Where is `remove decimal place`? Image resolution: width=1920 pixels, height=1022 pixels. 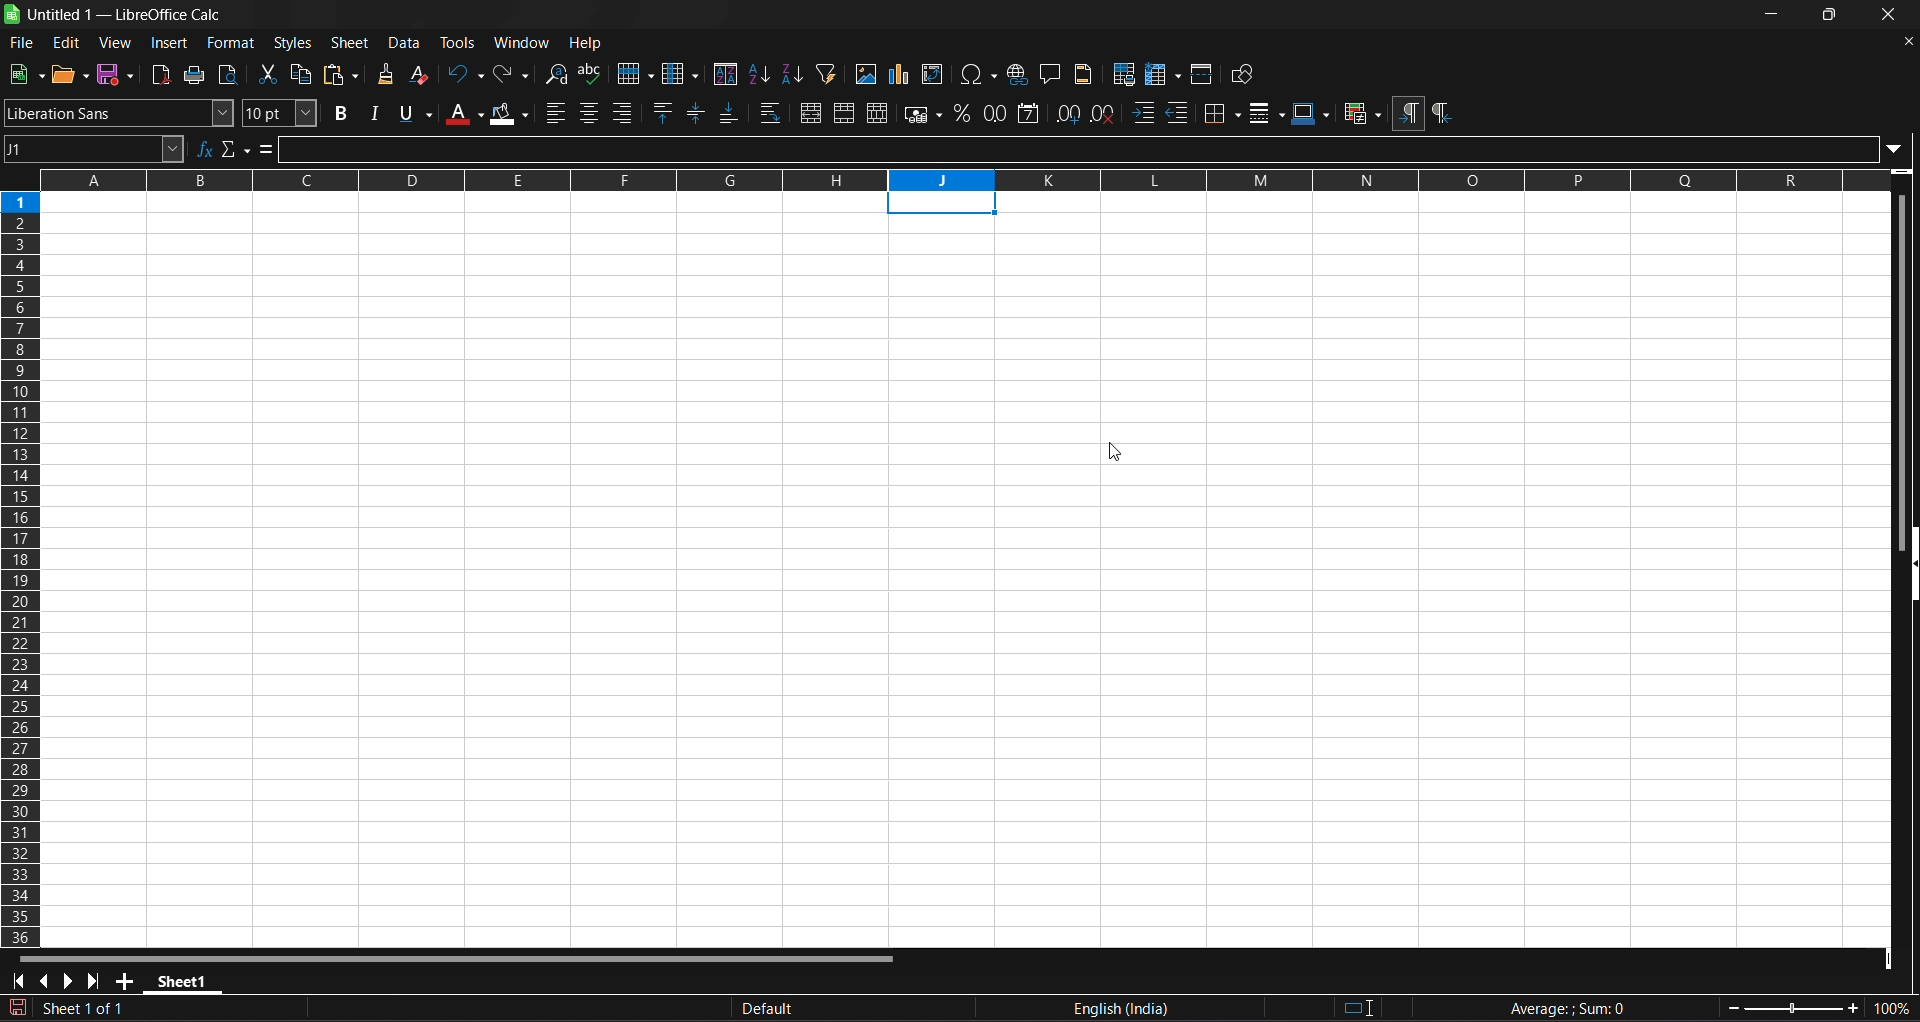
remove decimal place is located at coordinates (1102, 115).